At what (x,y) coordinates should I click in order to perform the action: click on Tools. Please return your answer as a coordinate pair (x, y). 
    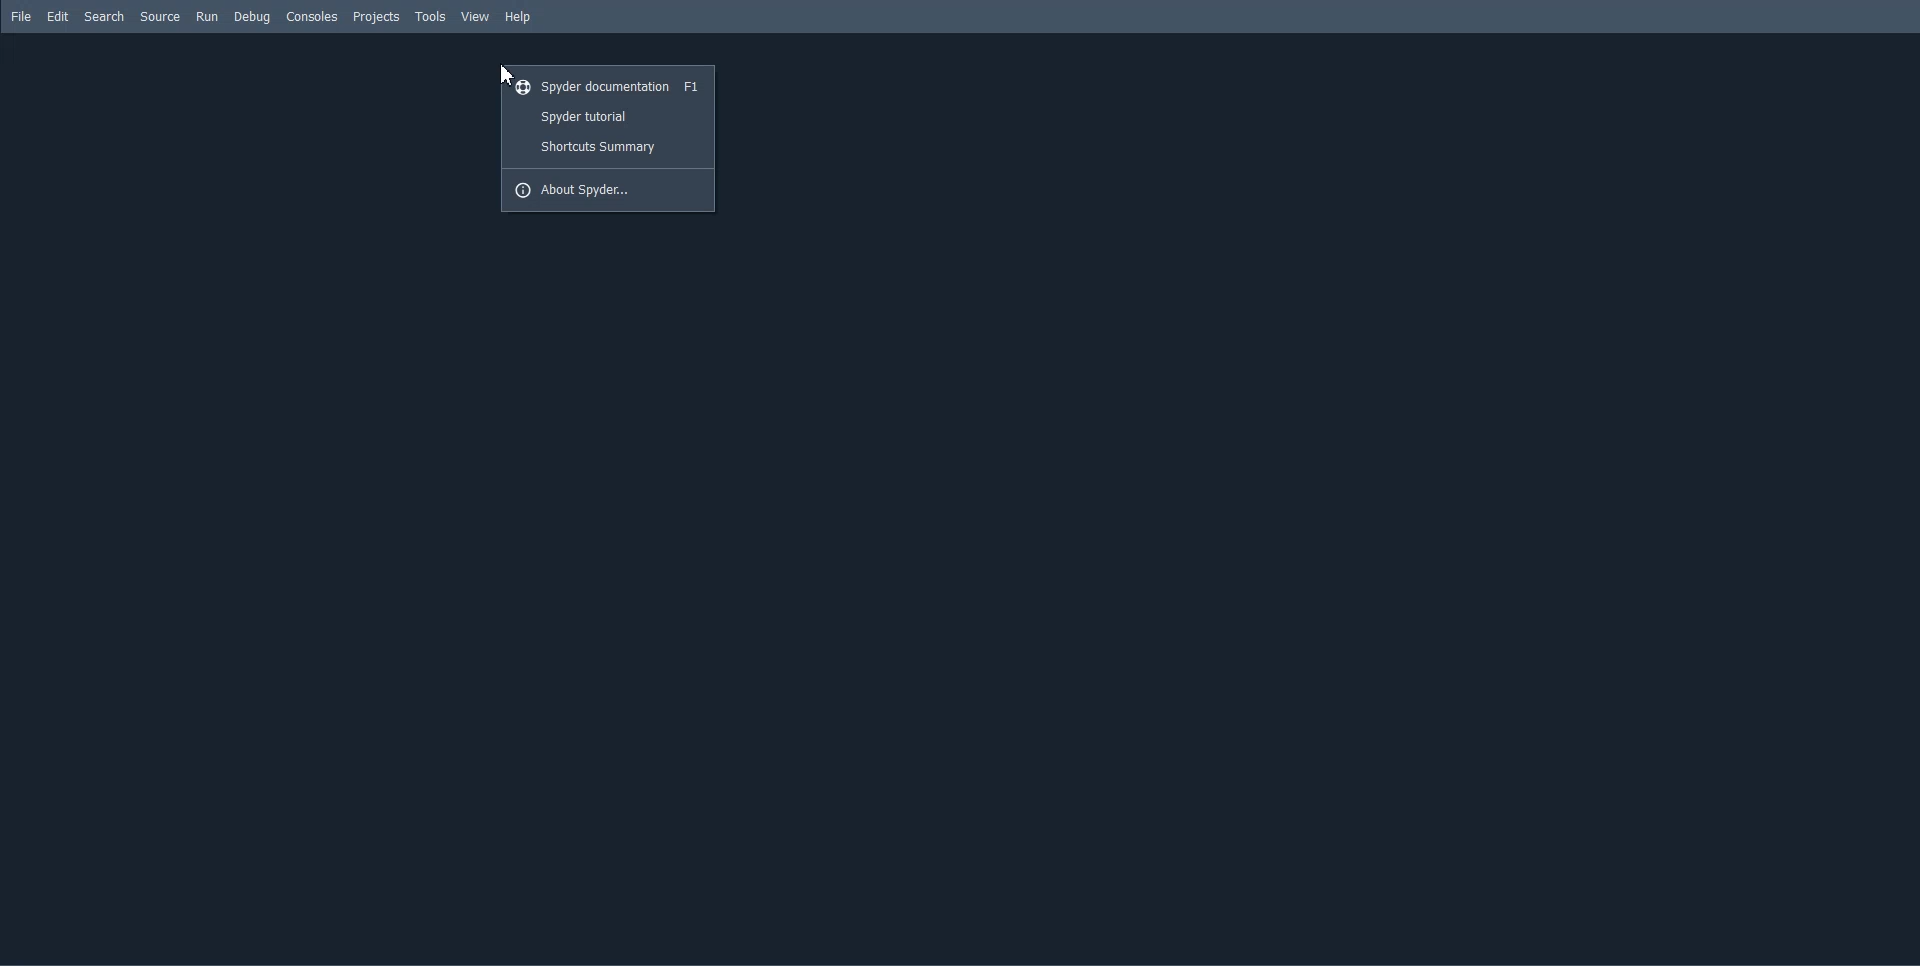
    Looking at the image, I should click on (430, 17).